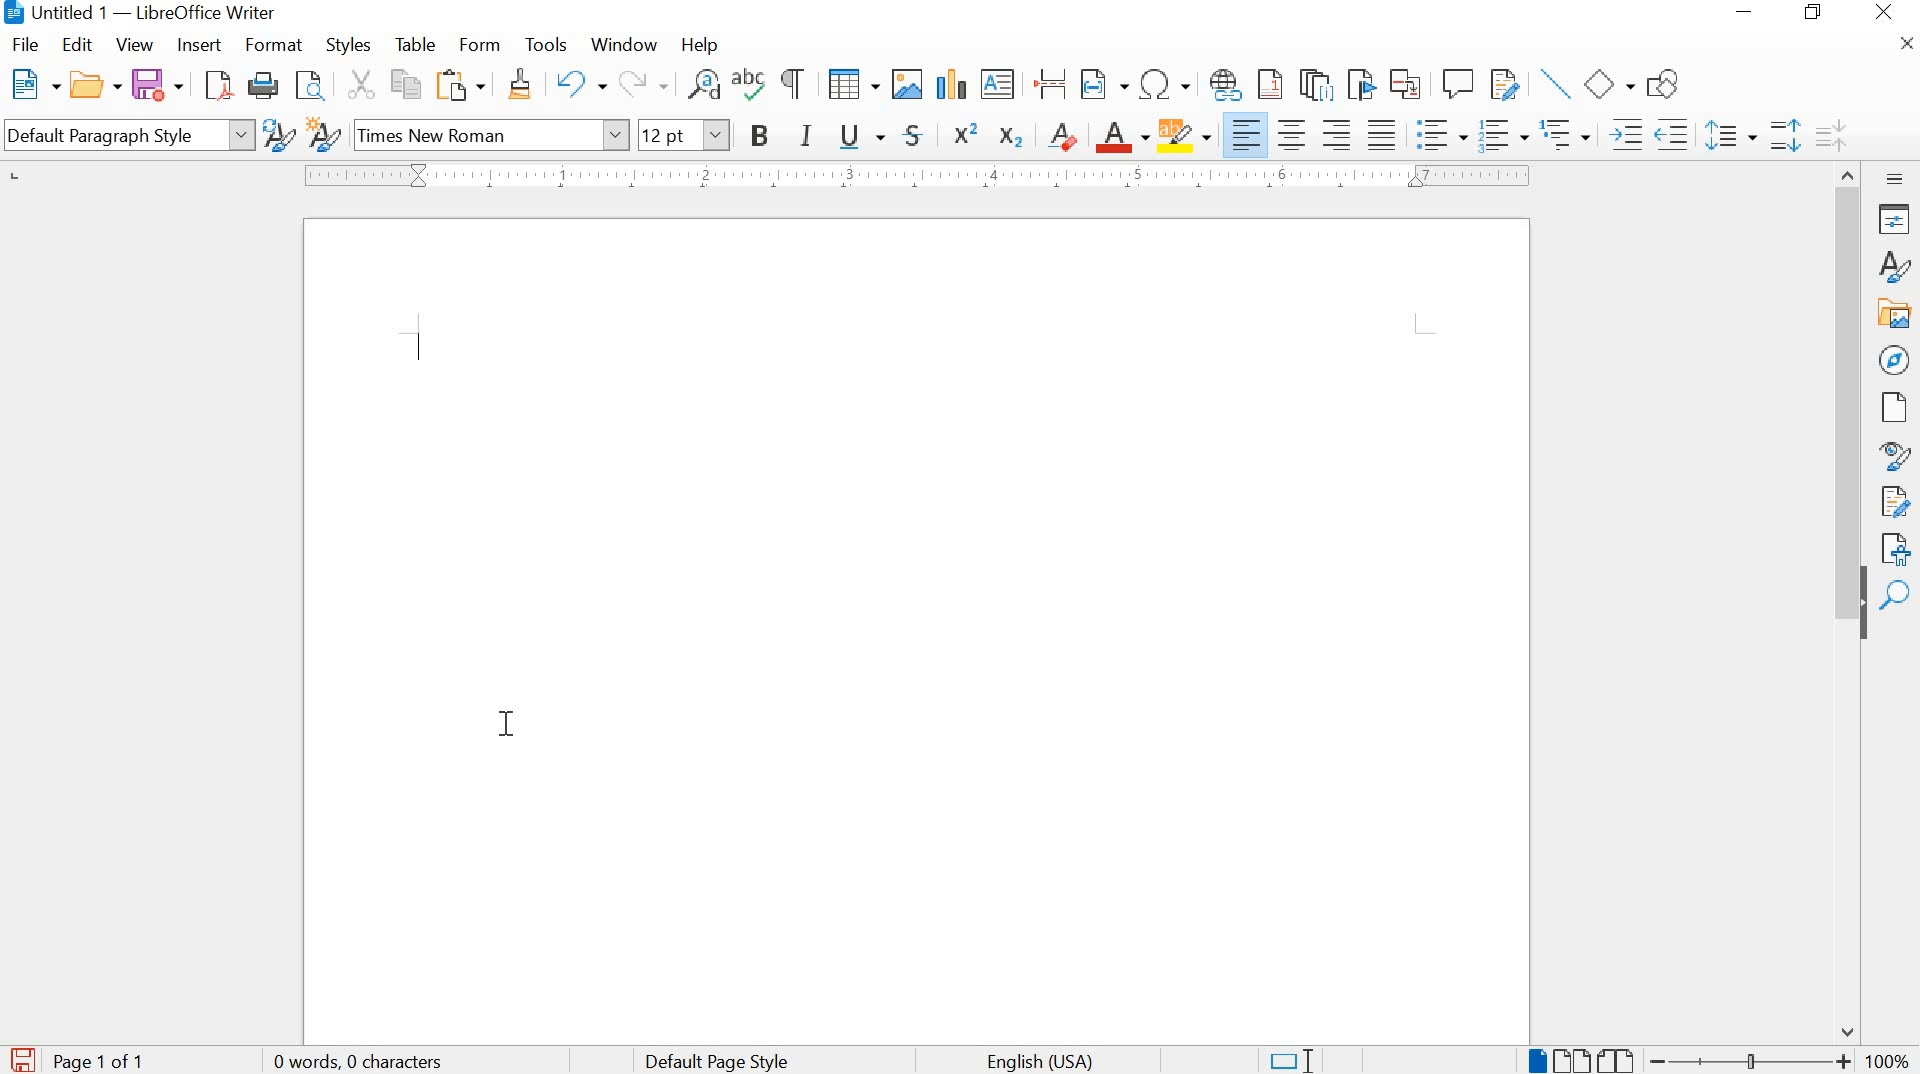 The image size is (1920, 1074). What do you see at coordinates (1444, 134) in the screenshot?
I see `TOGGLE UNORDERED LIST` at bounding box center [1444, 134].